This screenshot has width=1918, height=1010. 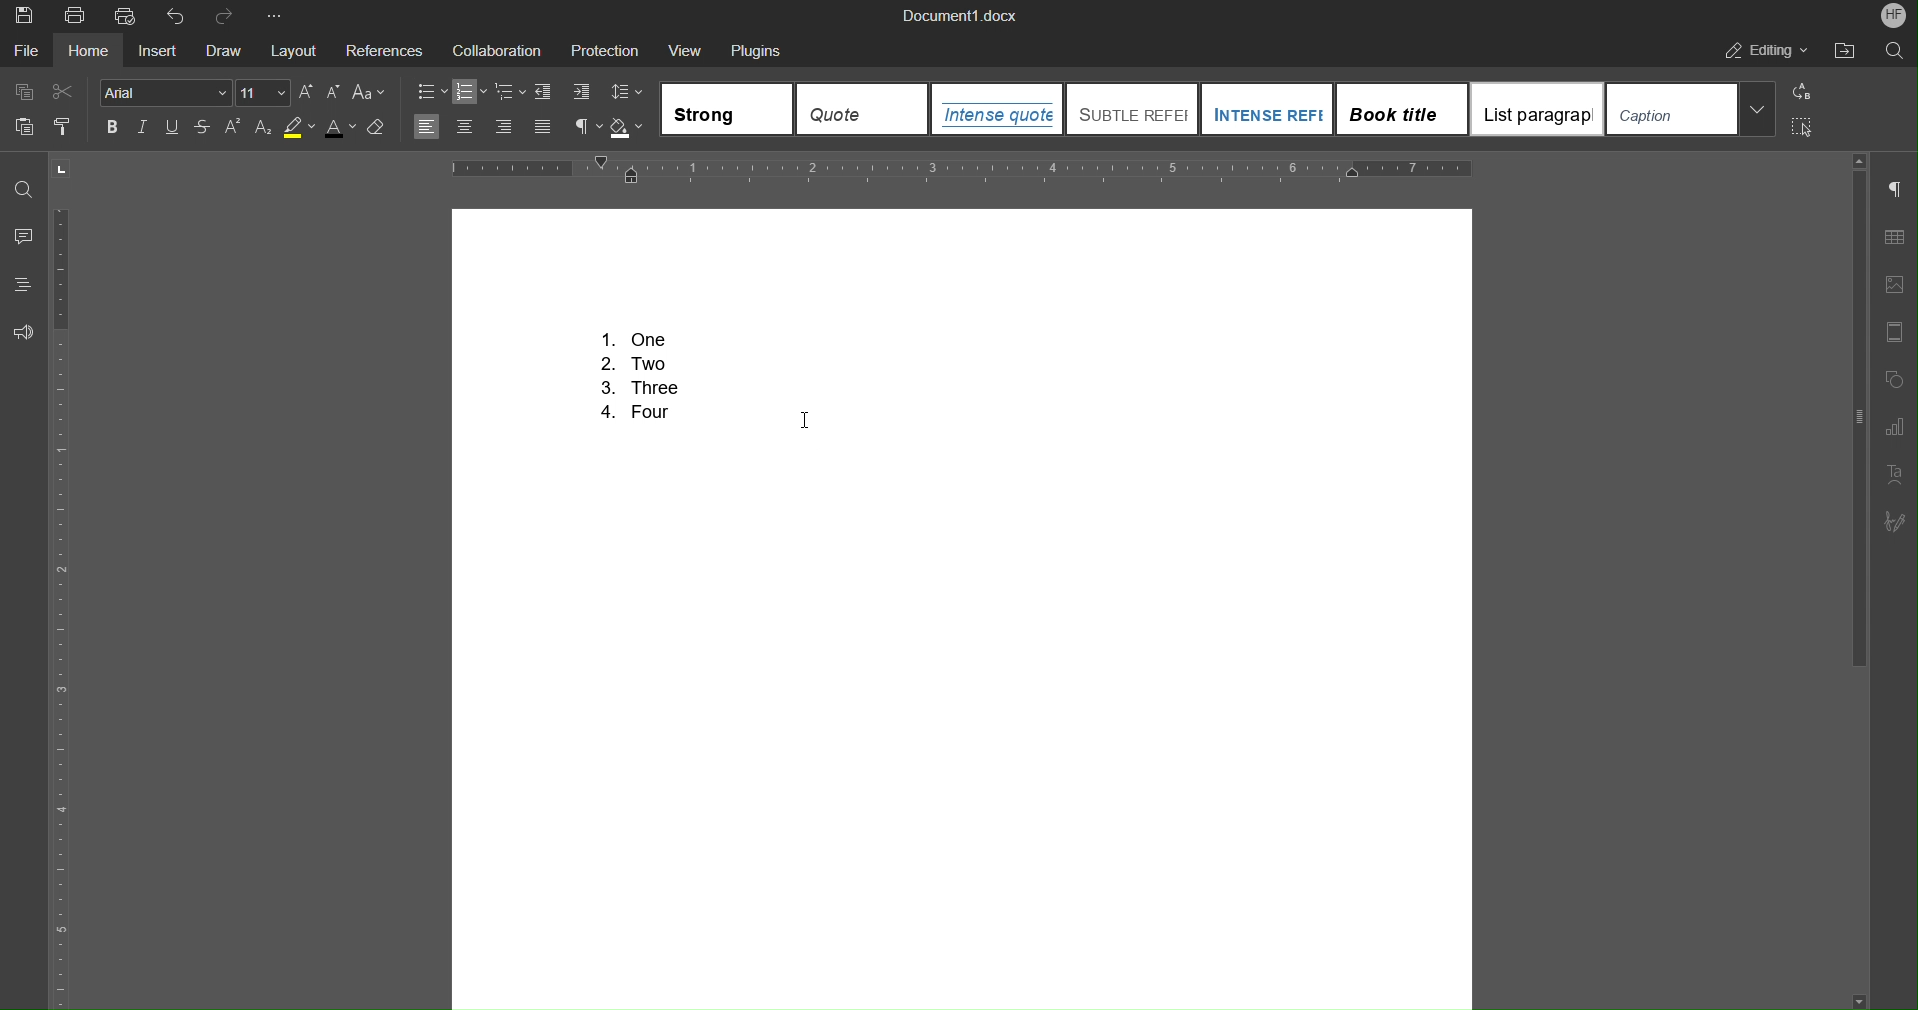 What do you see at coordinates (64, 92) in the screenshot?
I see `Cut` at bounding box center [64, 92].